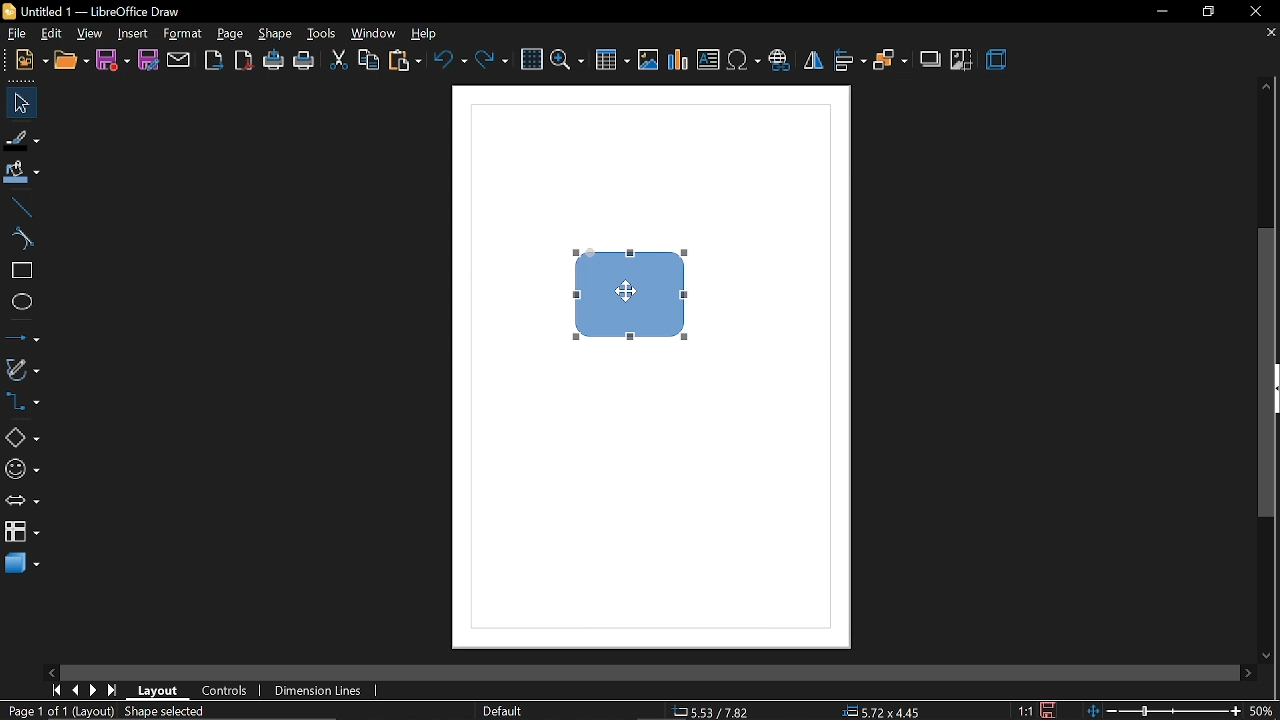  What do you see at coordinates (611, 61) in the screenshot?
I see `insert table` at bounding box center [611, 61].